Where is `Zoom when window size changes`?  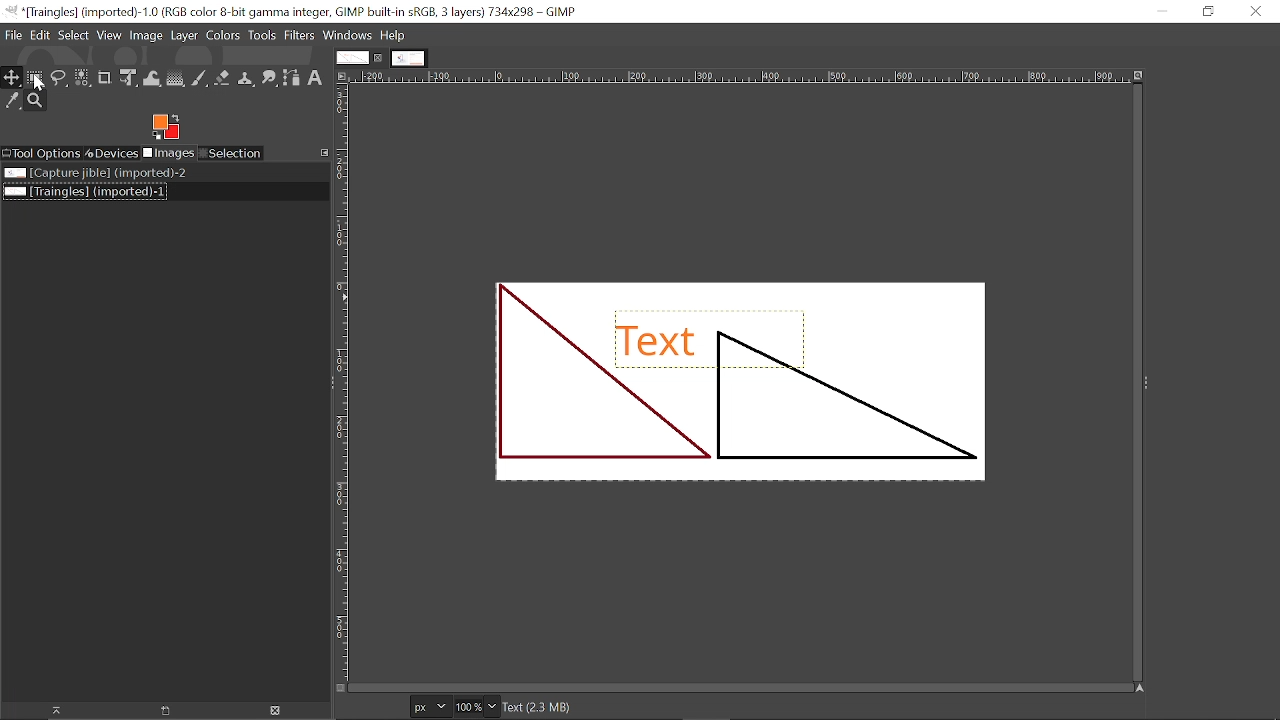
Zoom when window size changes is located at coordinates (1141, 76).